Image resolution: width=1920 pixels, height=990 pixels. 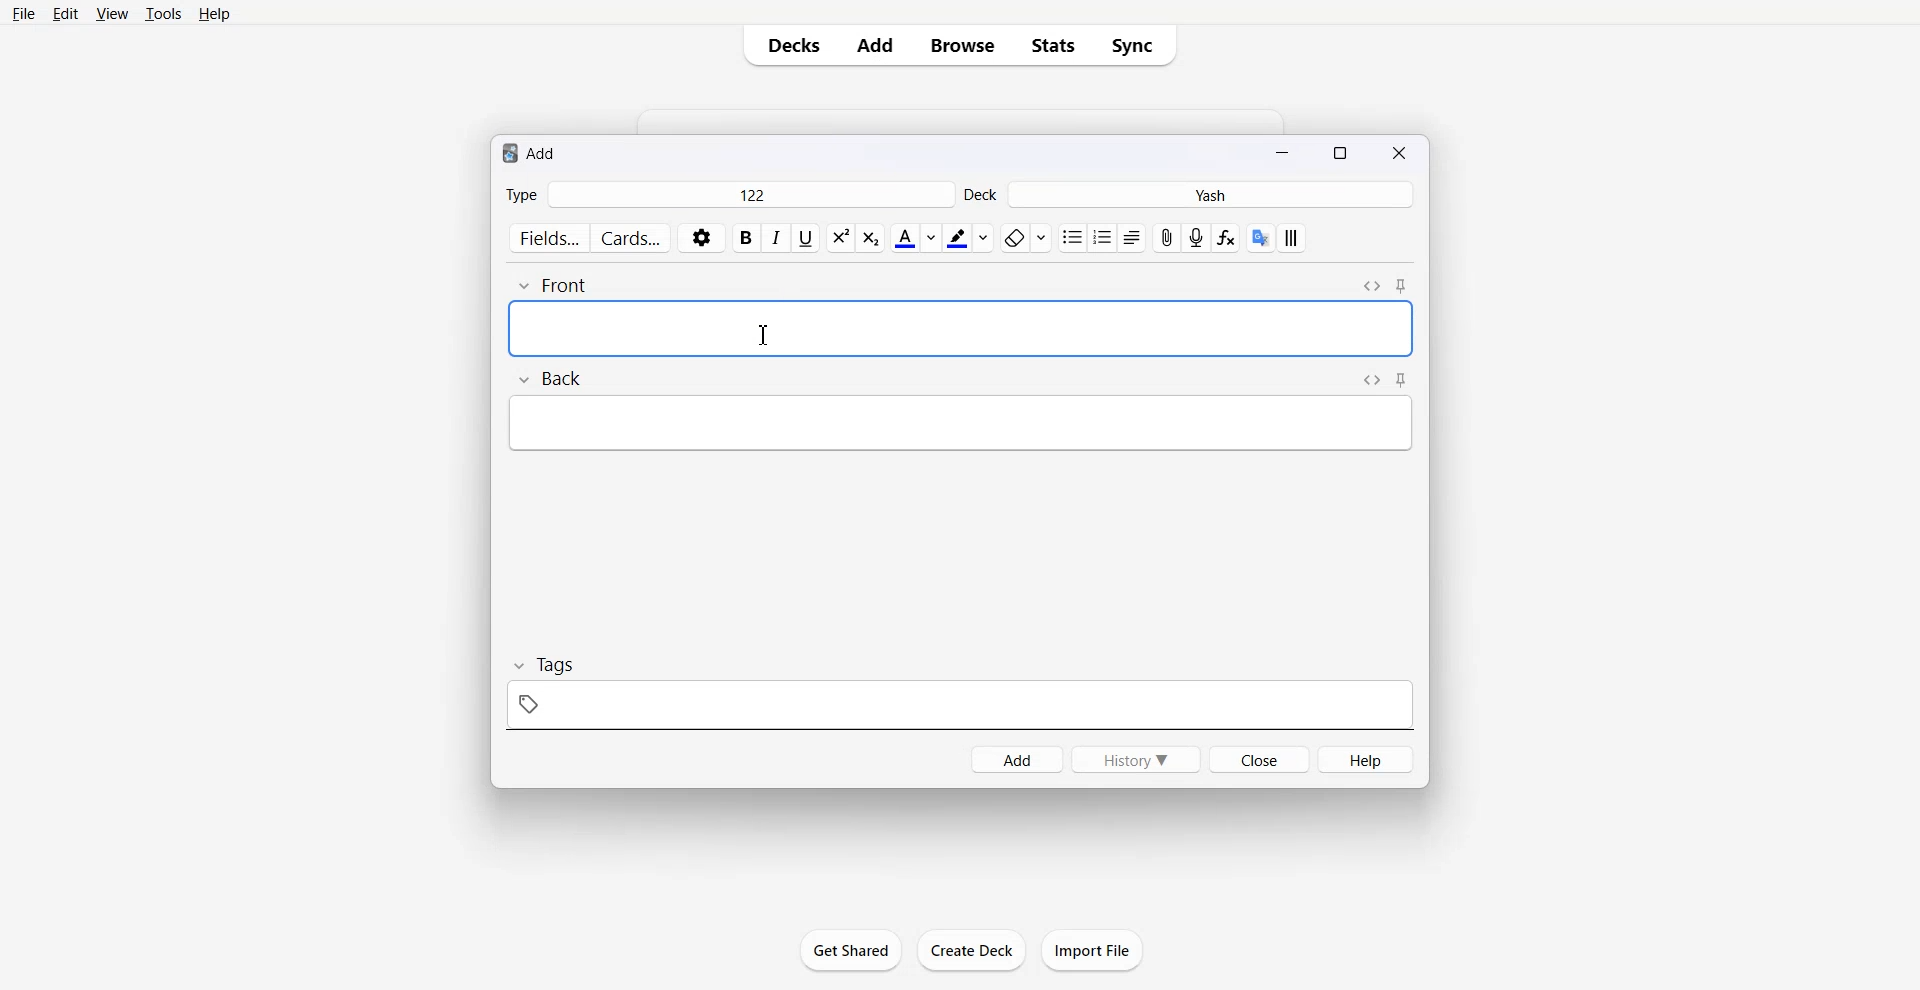 What do you see at coordinates (959, 704) in the screenshot?
I see `tag space` at bounding box center [959, 704].